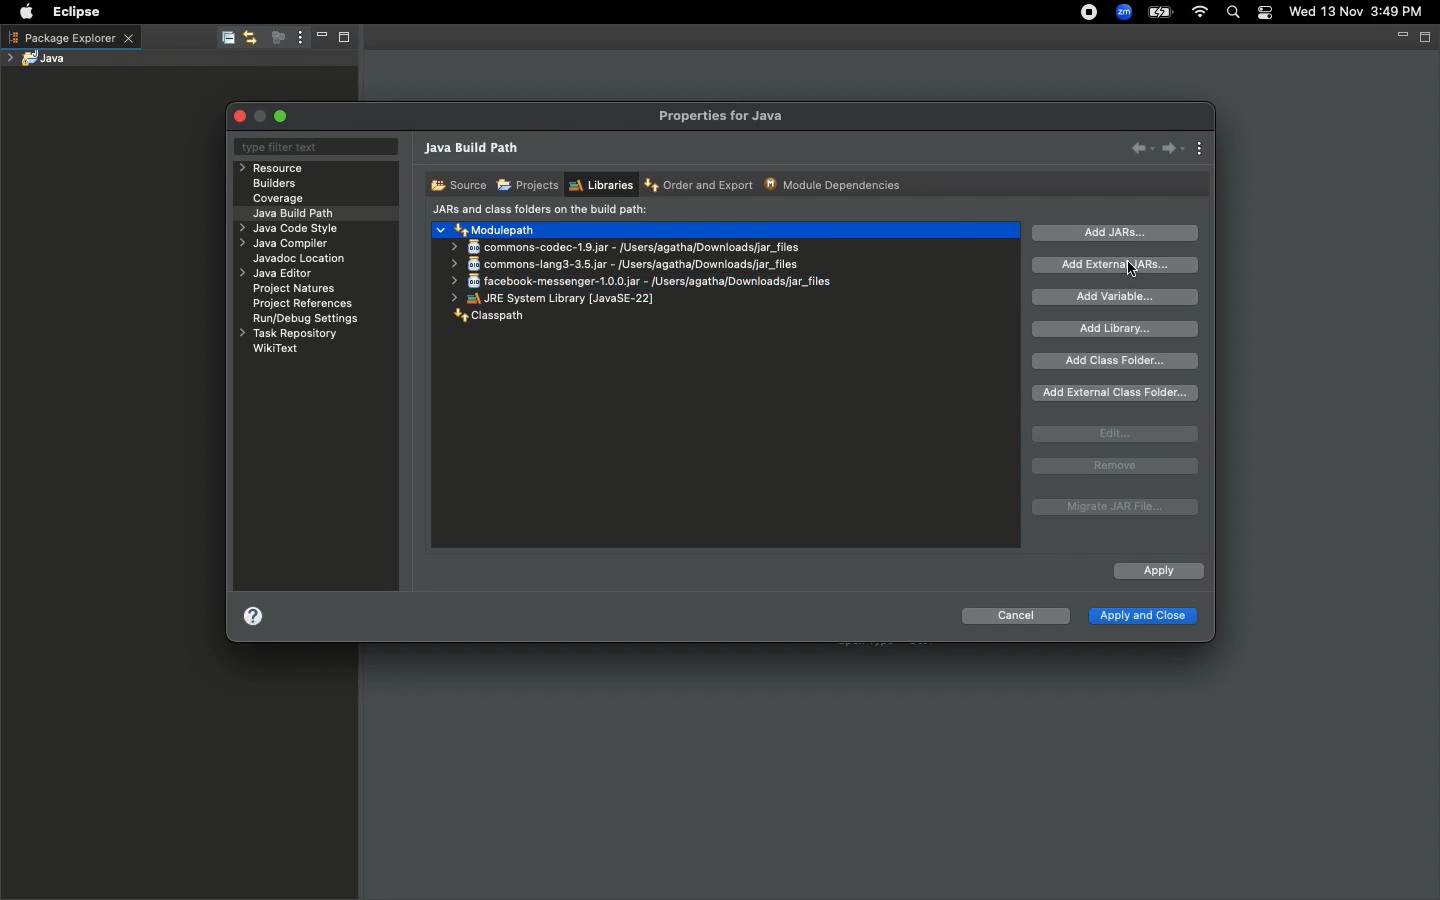 This screenshot has width=1440, height=900. Describe the element at coordinates (1120, 297) in the screenshot. I see `Add variable` at that location.